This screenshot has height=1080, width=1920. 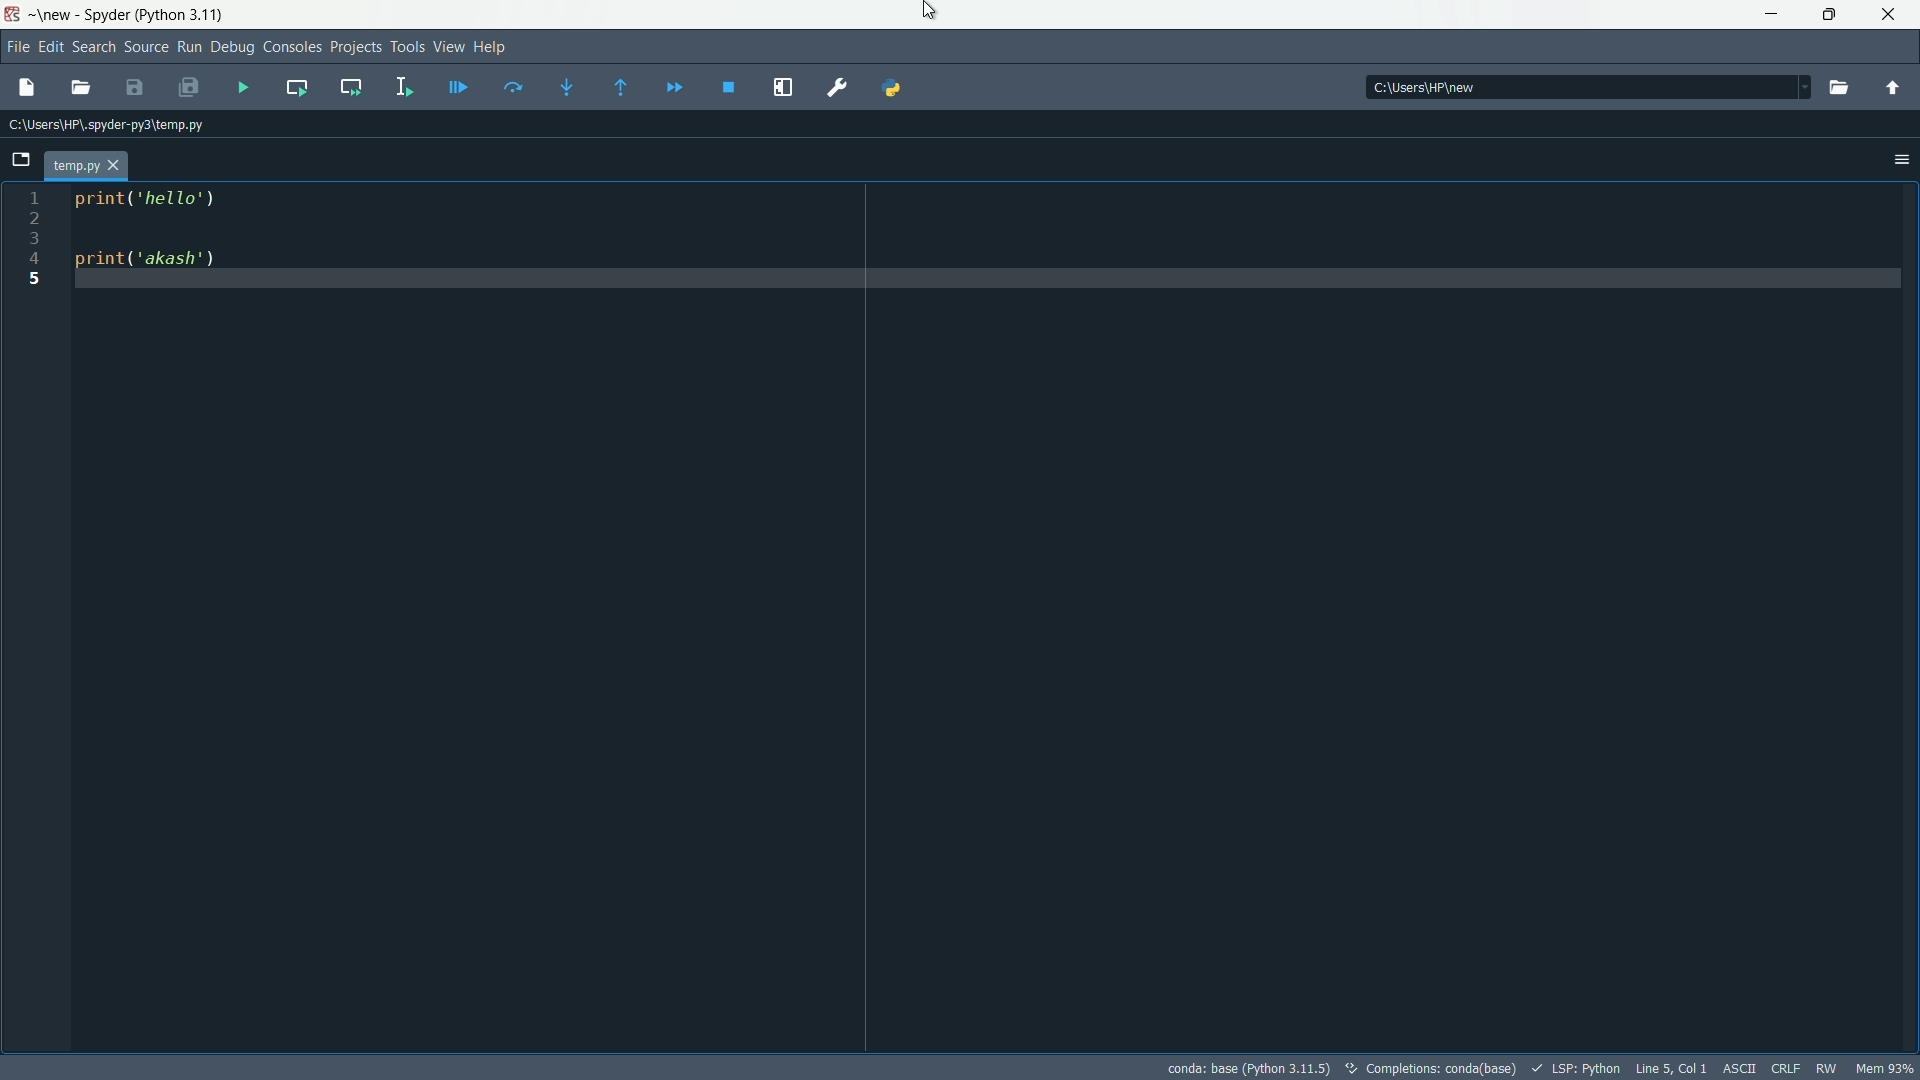 What do you see at coordinates (295, 46) in the screenshot?
I see `consoles menu` at bounding box center [295, 46].